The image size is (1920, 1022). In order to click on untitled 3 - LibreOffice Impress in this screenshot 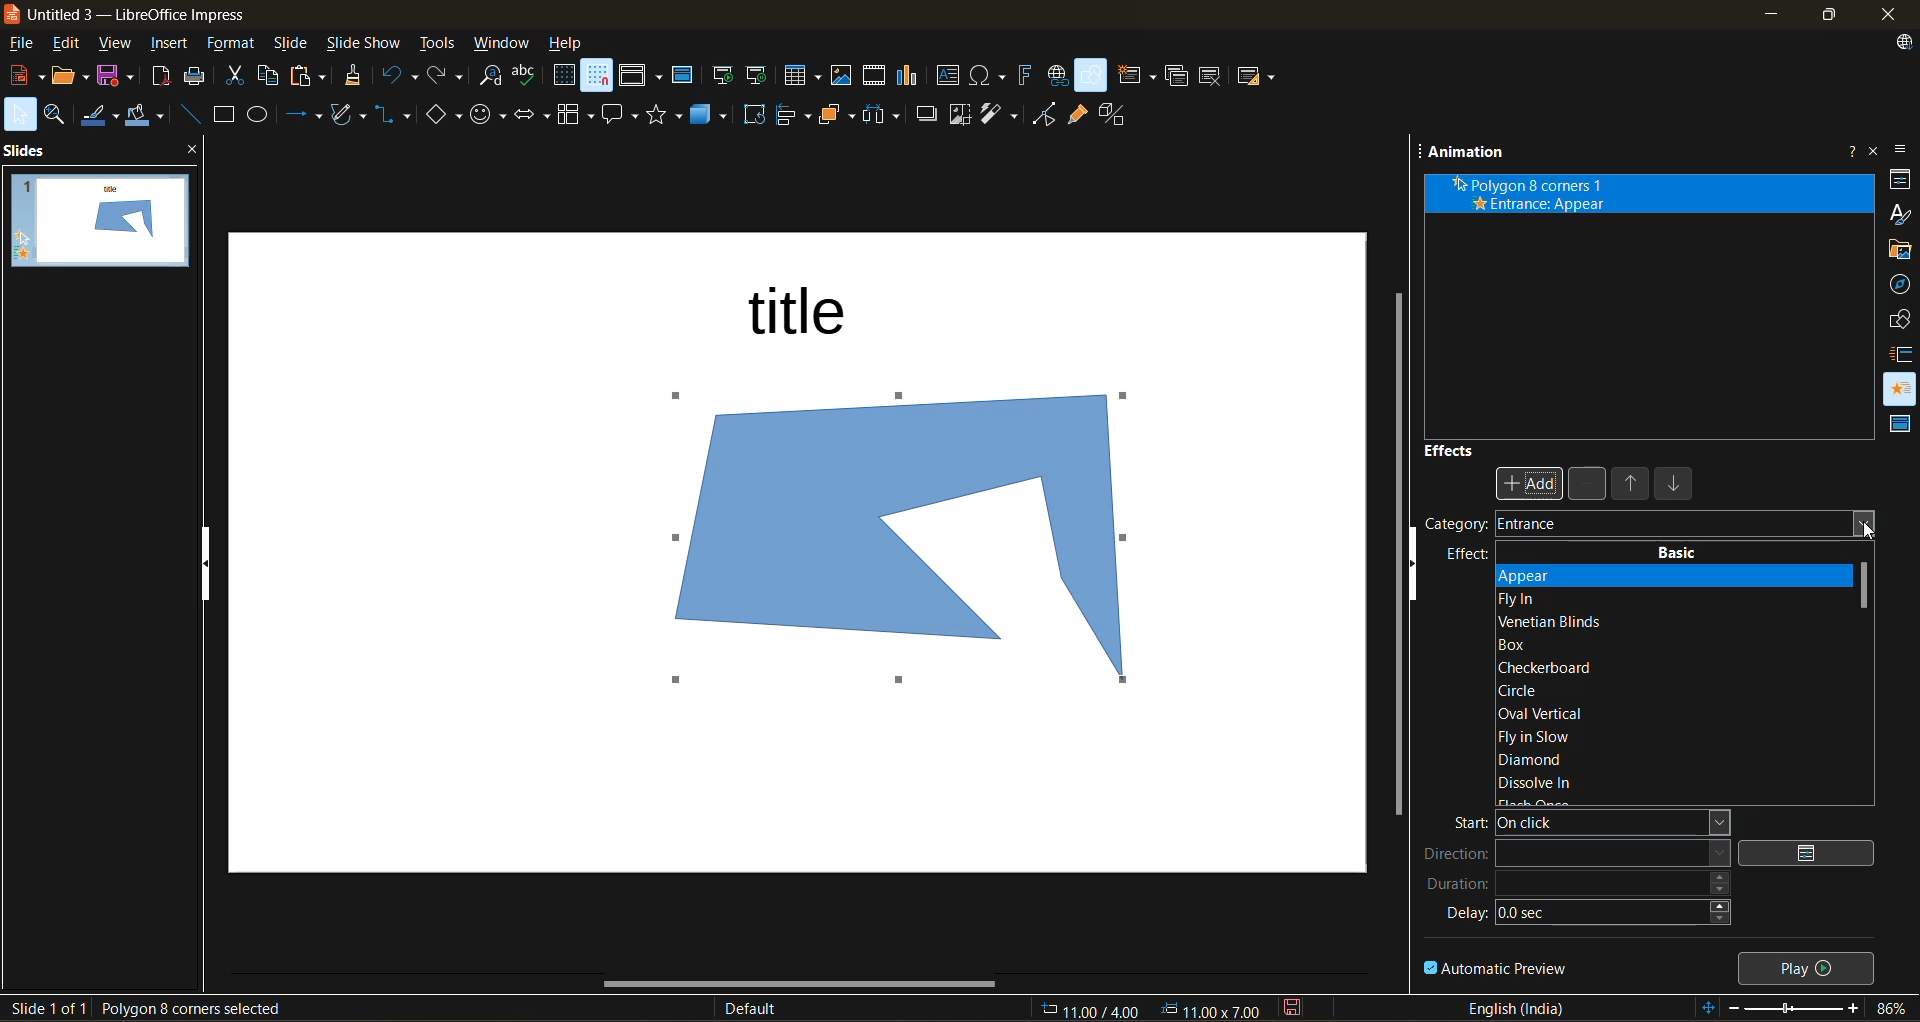, I will do `click(158, 12)`.